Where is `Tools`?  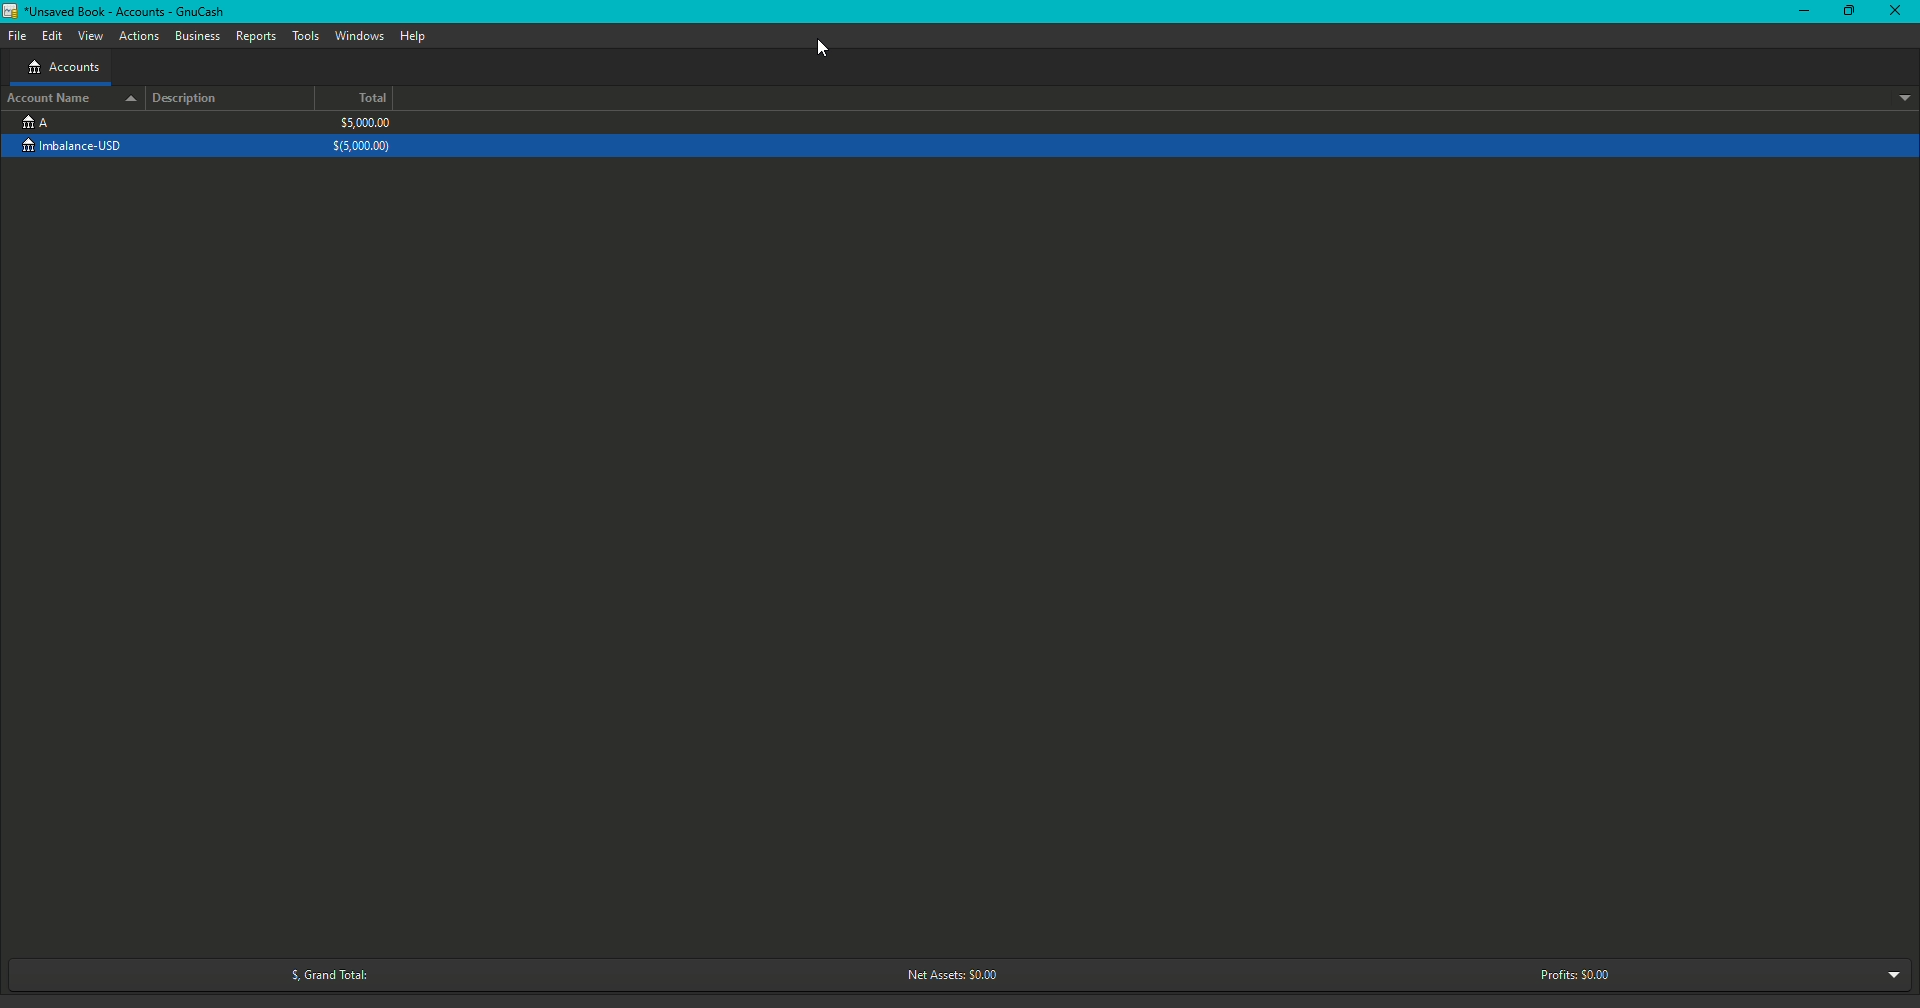
Tools is located at coordinates (308, 36).